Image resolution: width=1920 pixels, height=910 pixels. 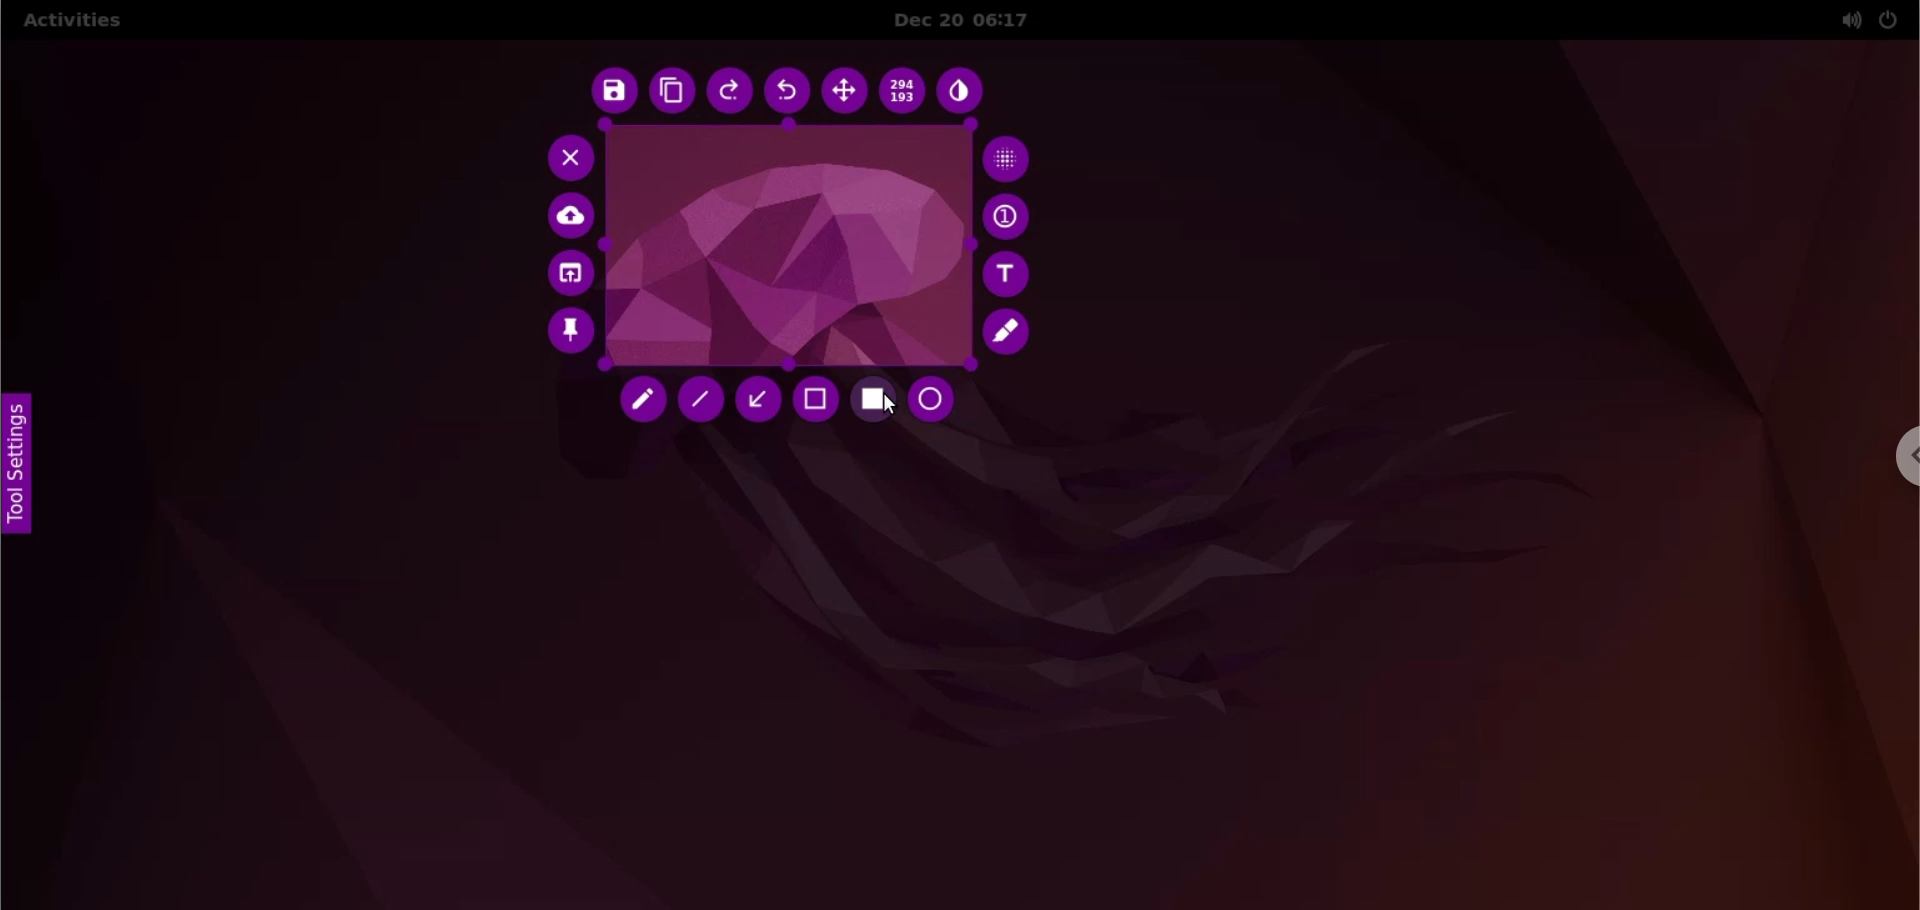 I want to click on rectangle tool, so click(x=874, y=402).